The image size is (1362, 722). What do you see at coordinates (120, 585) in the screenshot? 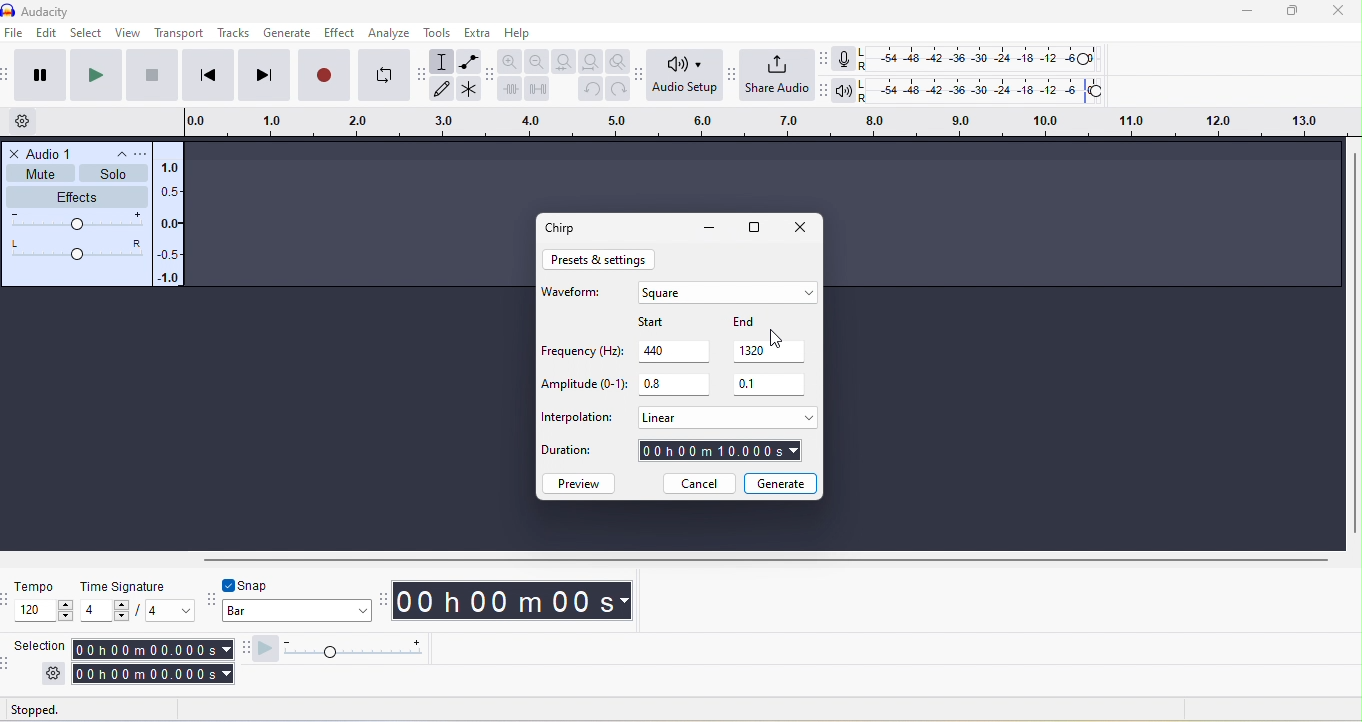
I see `time signature` at bounding box center [120, 585].